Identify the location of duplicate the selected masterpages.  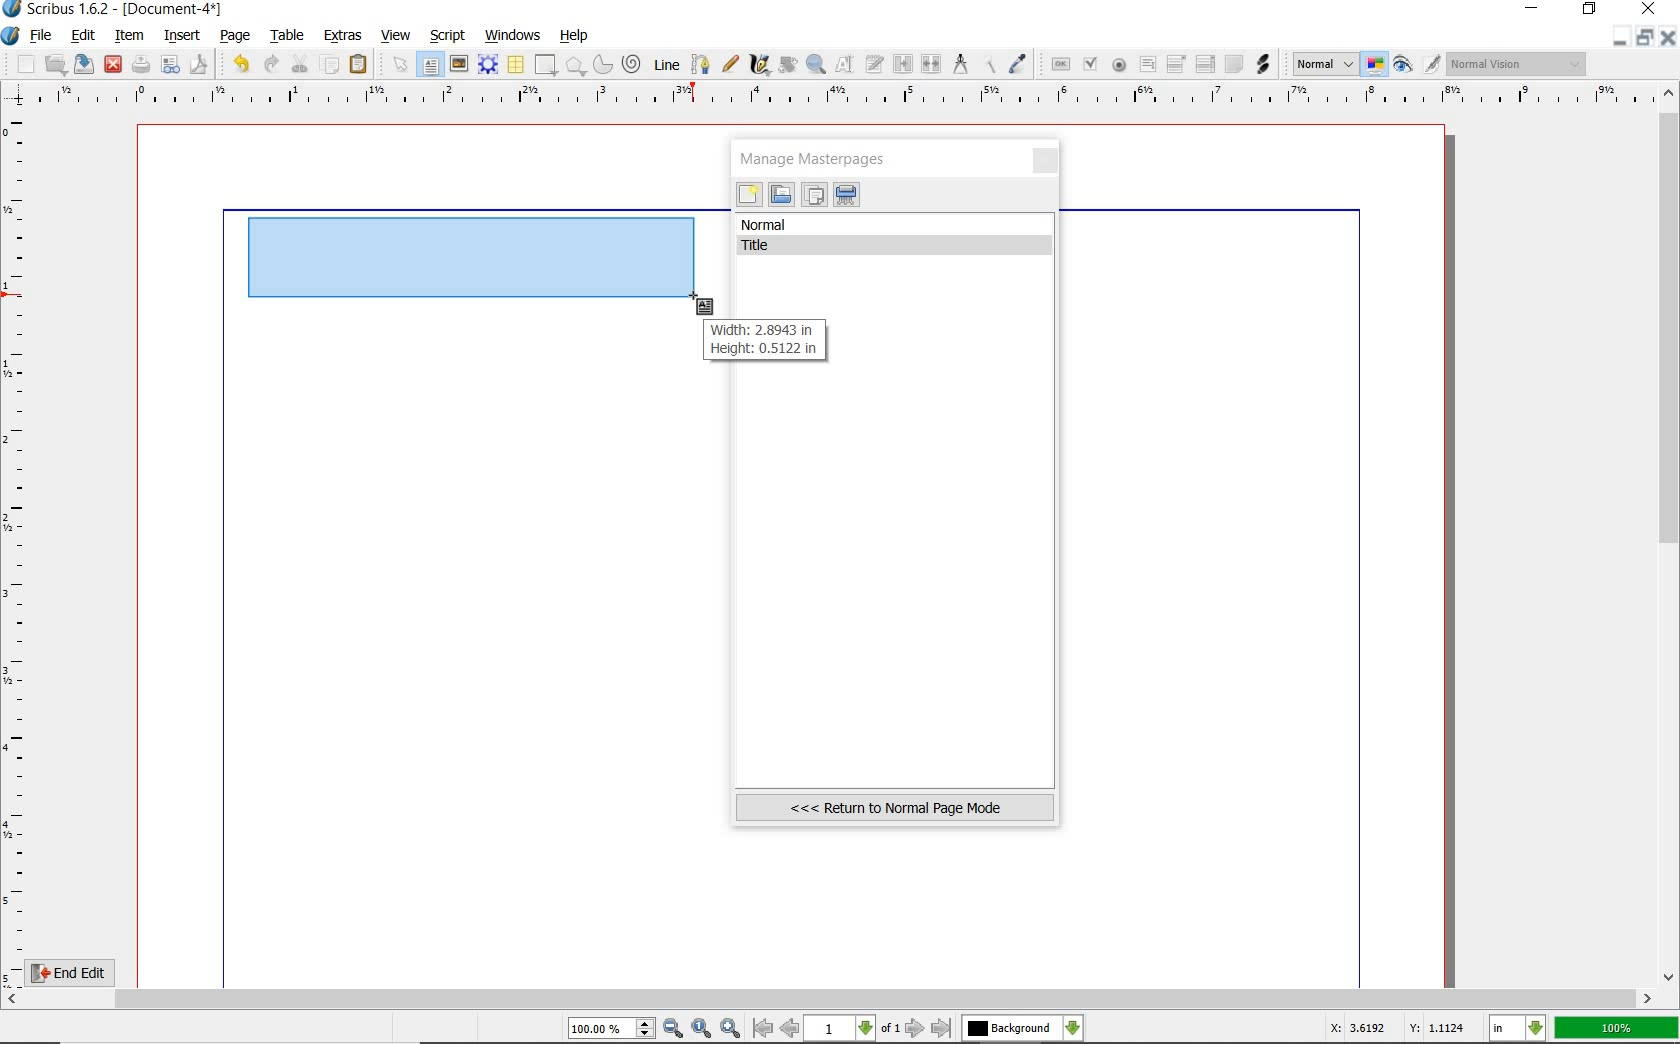
(814, 197).